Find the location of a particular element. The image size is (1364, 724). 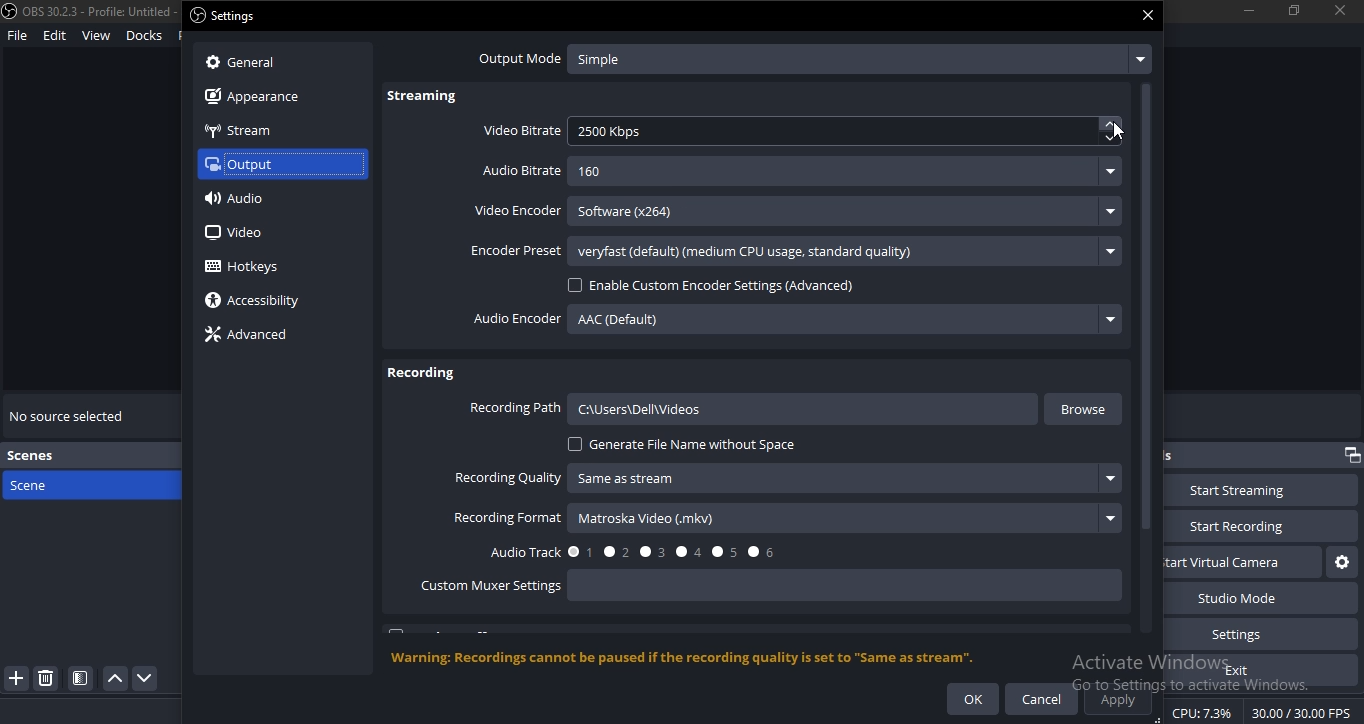

move scene up  is located at coordinates (116, 679).